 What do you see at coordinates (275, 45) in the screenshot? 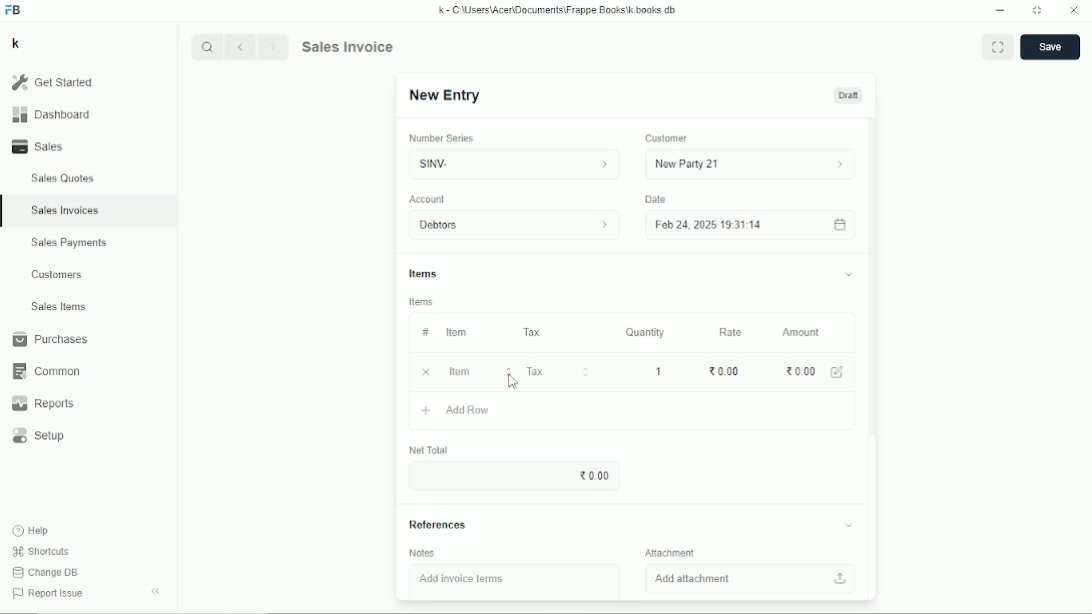
I see `Forward` at bounding box center [275, 45].